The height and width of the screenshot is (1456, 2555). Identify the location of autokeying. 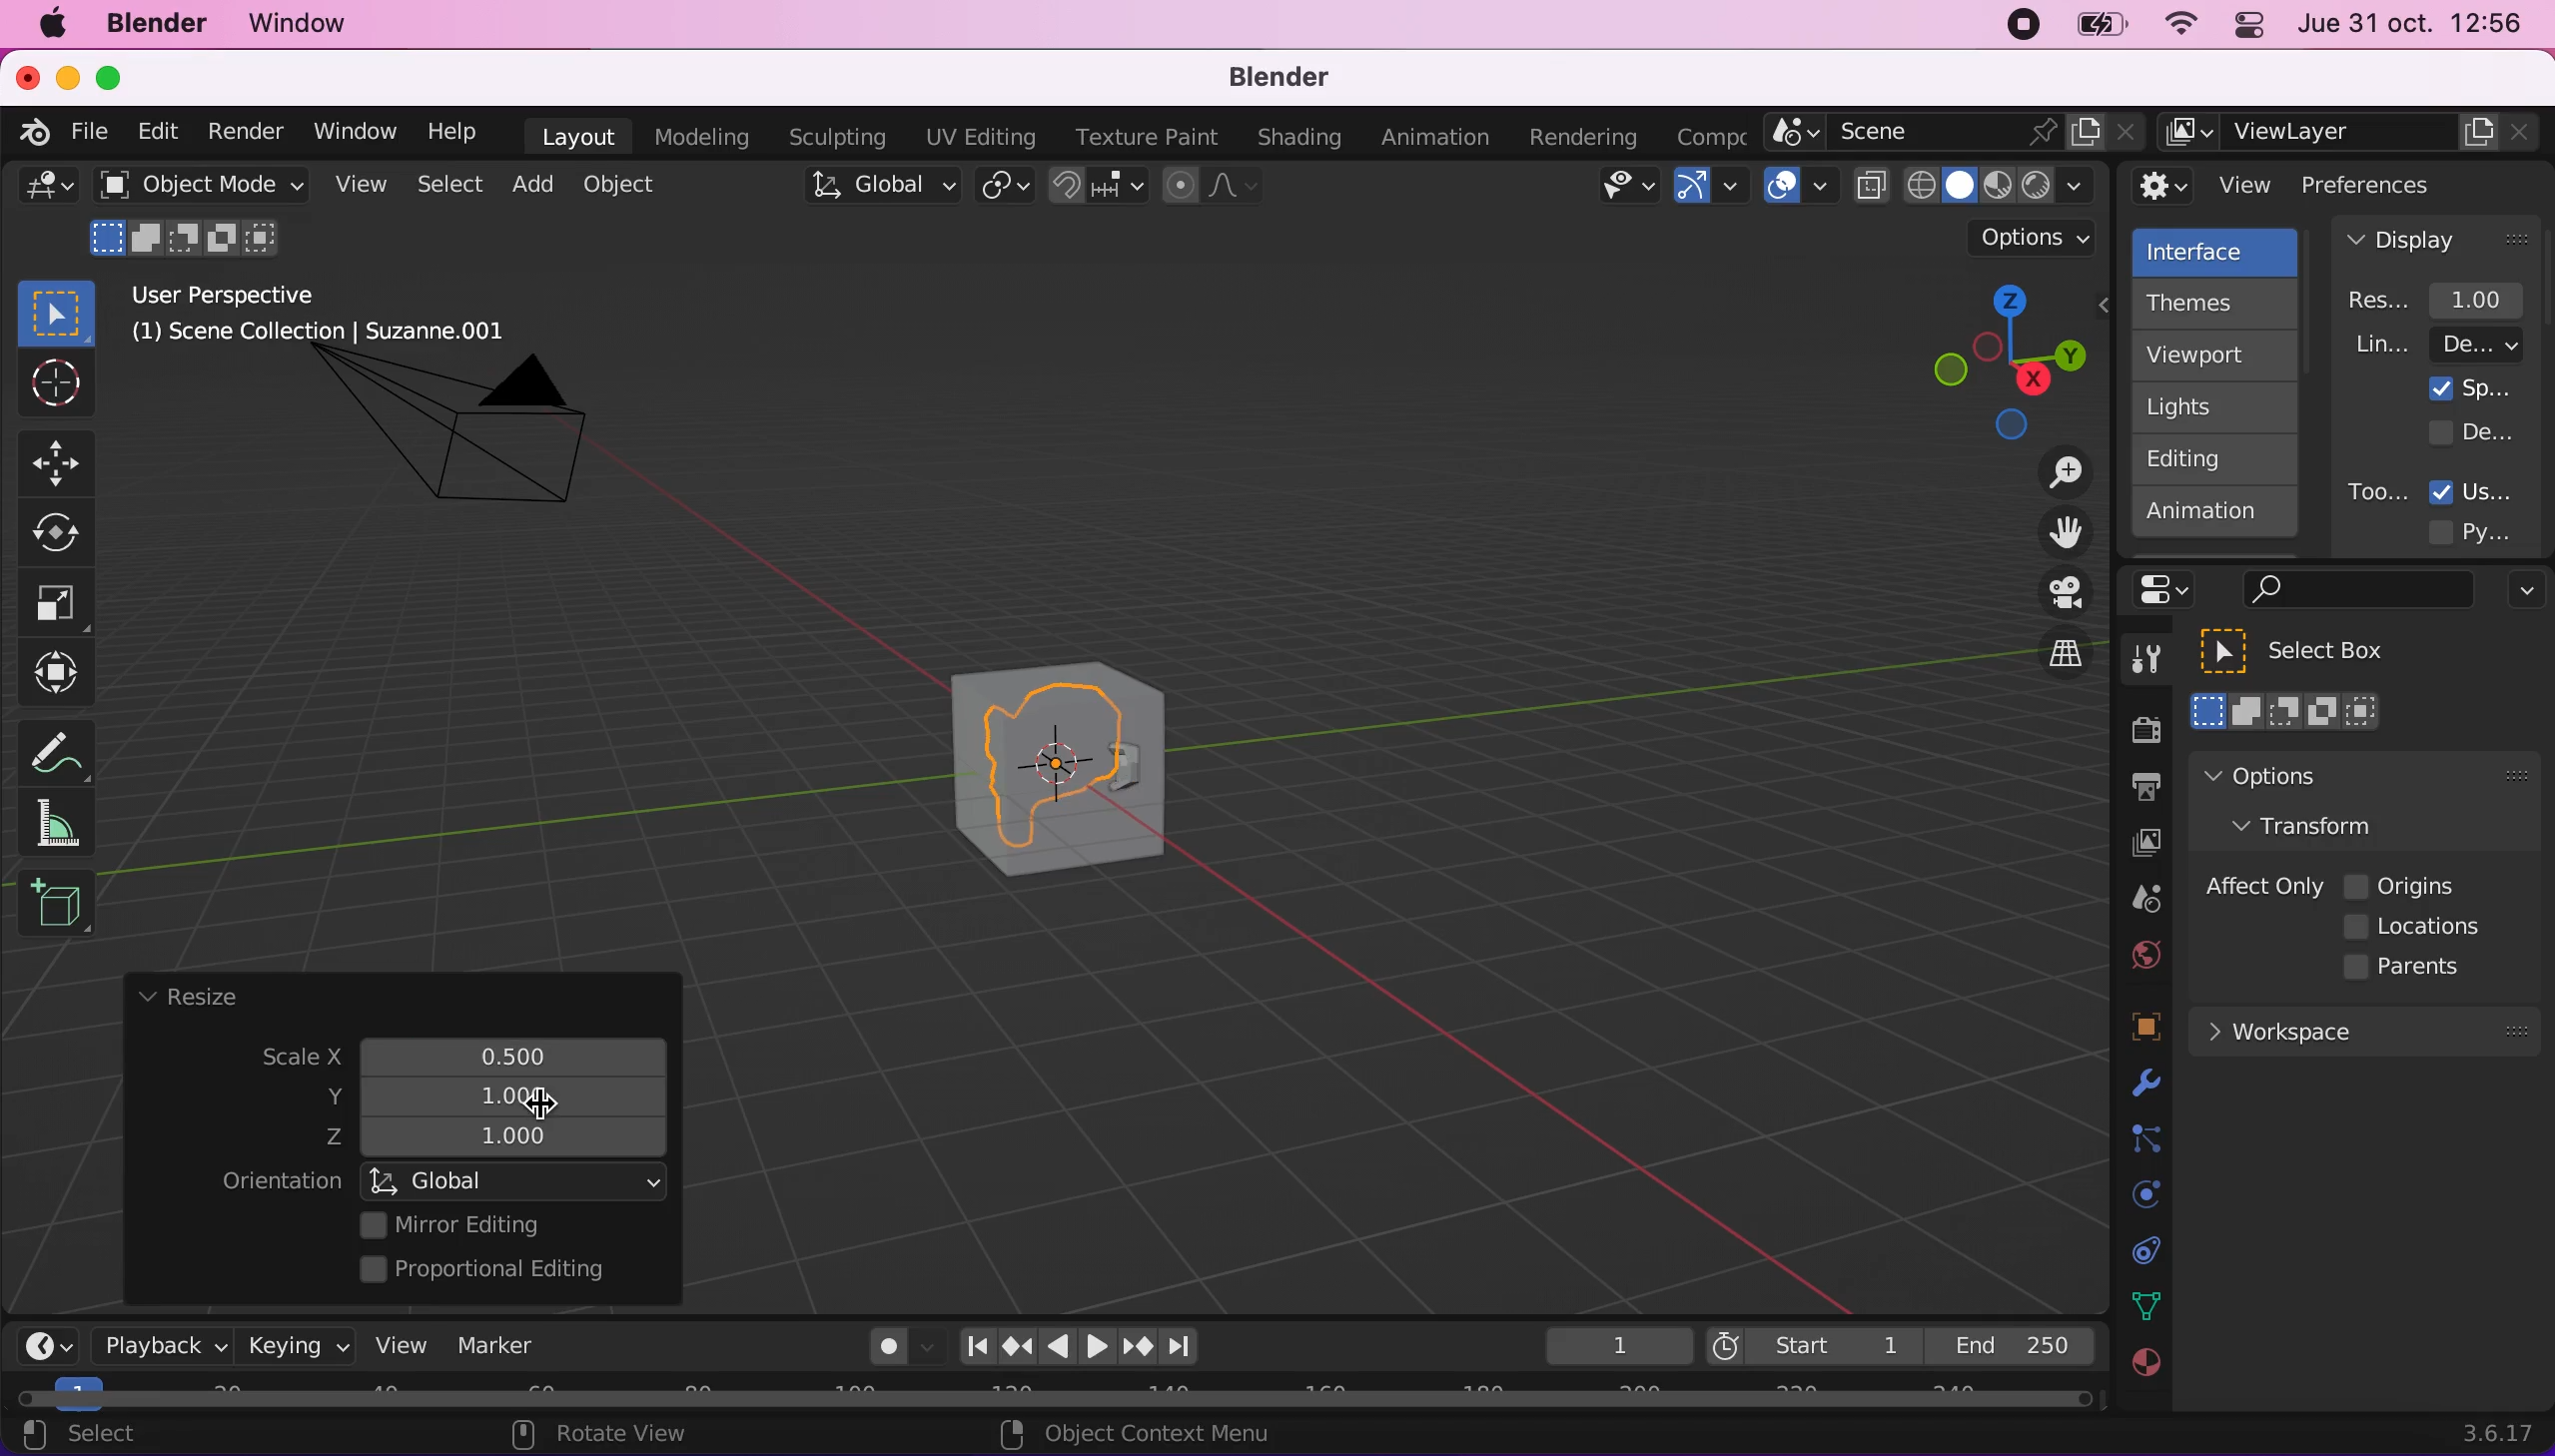
(889, 1352).